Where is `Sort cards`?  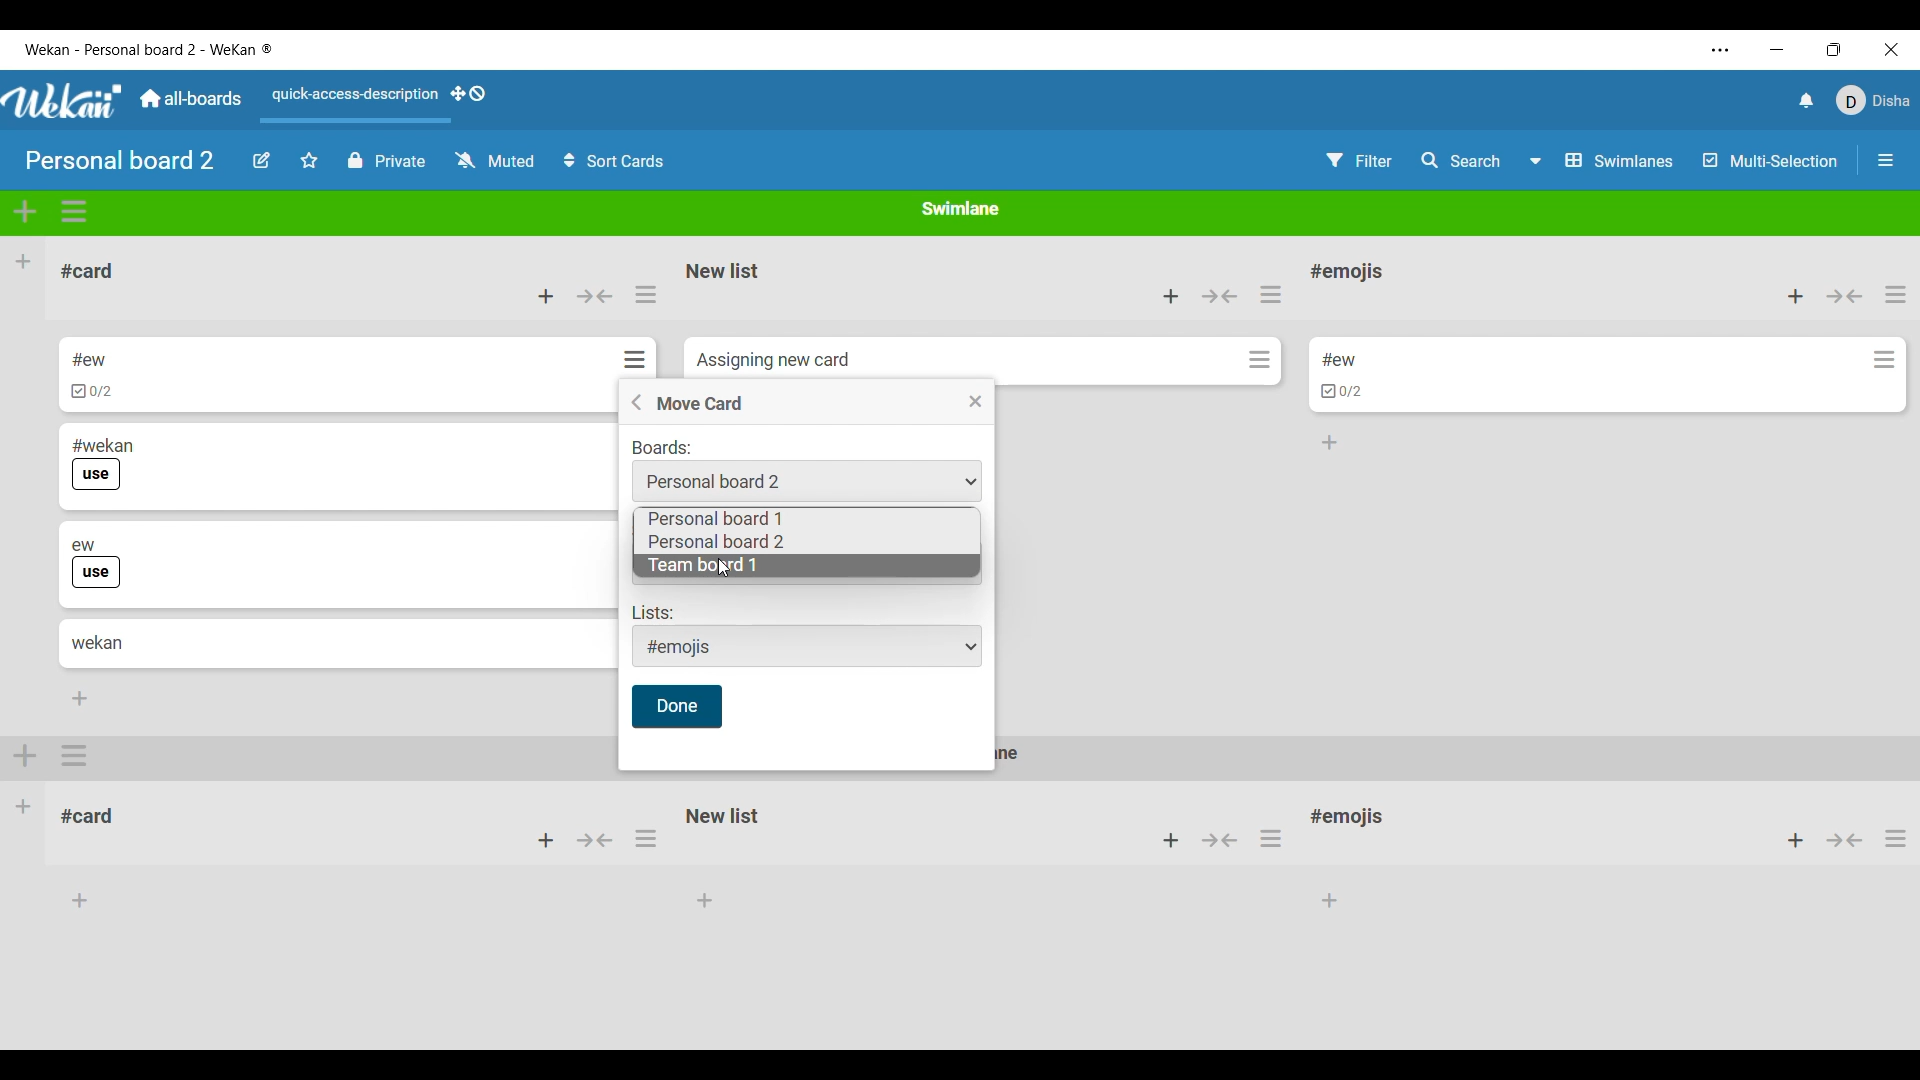 Sort cards is located at coordinates (613, 161).